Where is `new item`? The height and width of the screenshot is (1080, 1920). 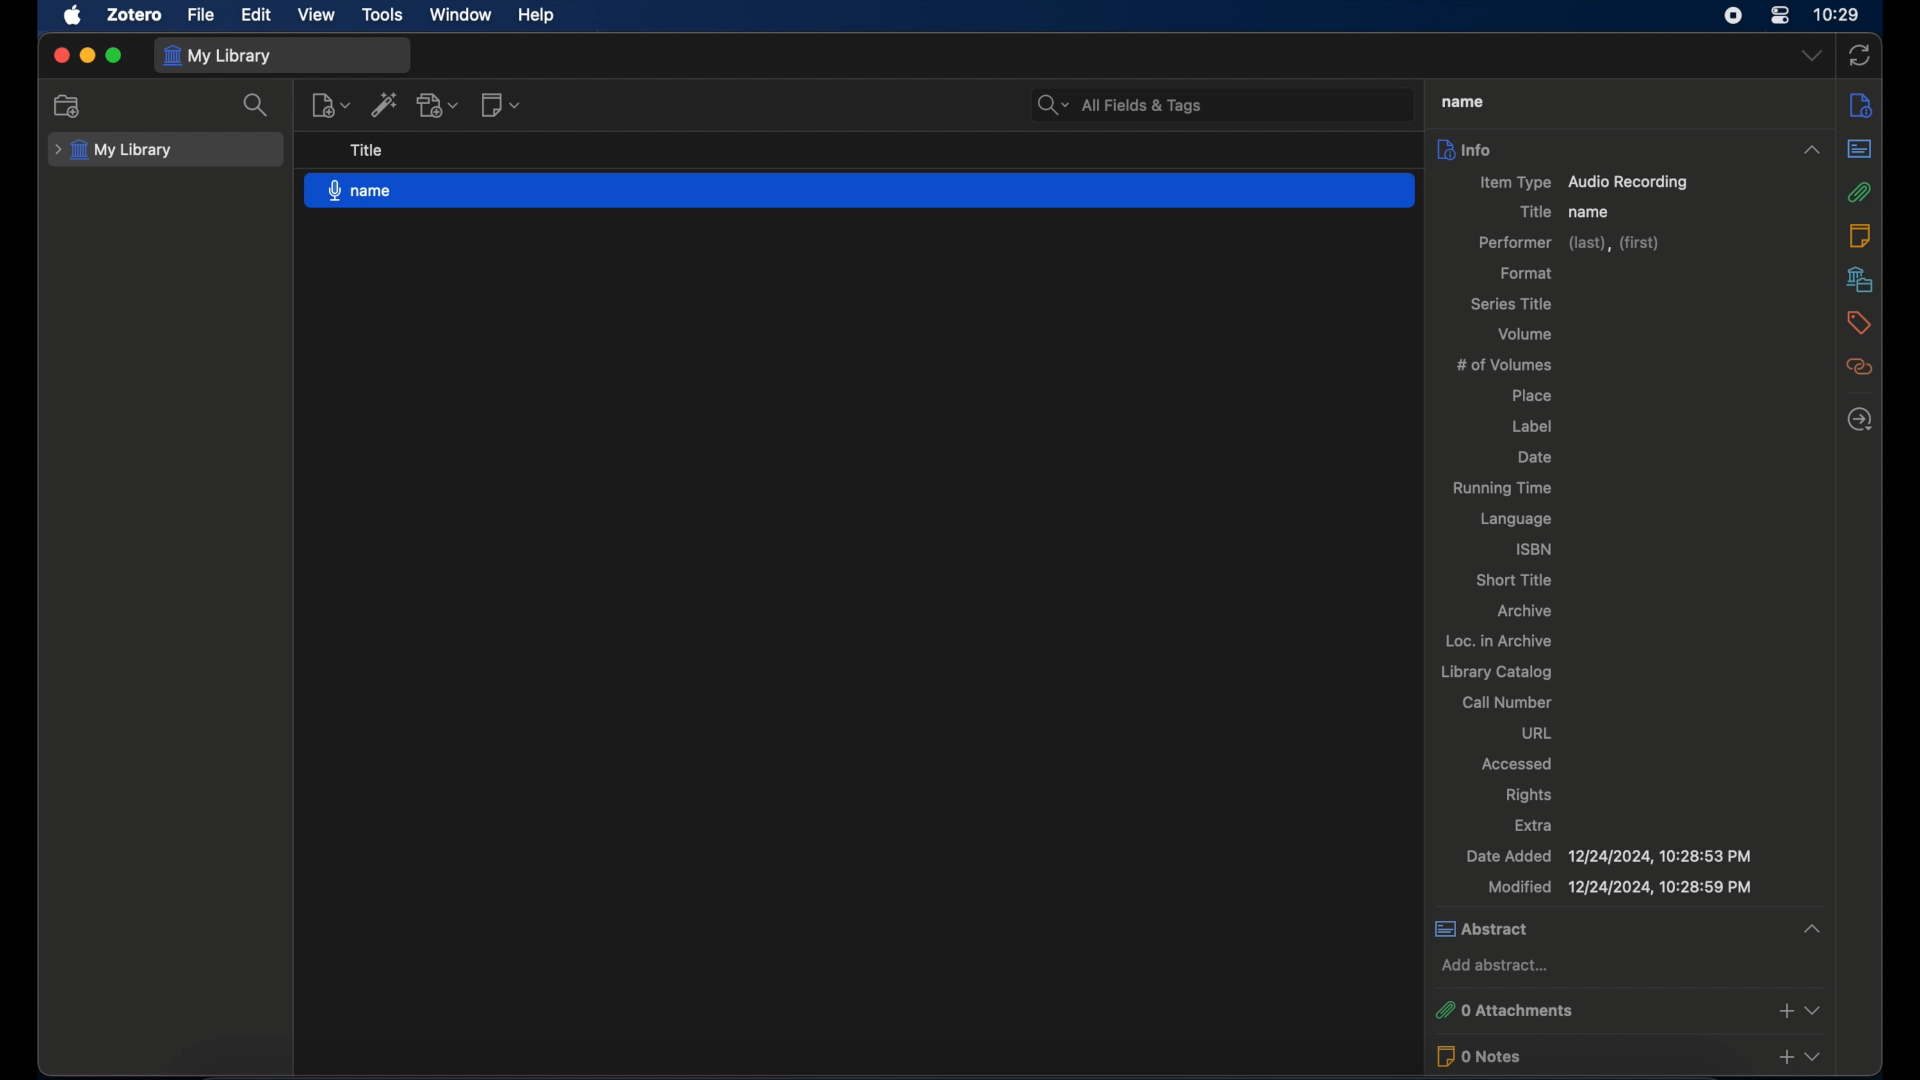
new item is located at coordinates (330, 105).